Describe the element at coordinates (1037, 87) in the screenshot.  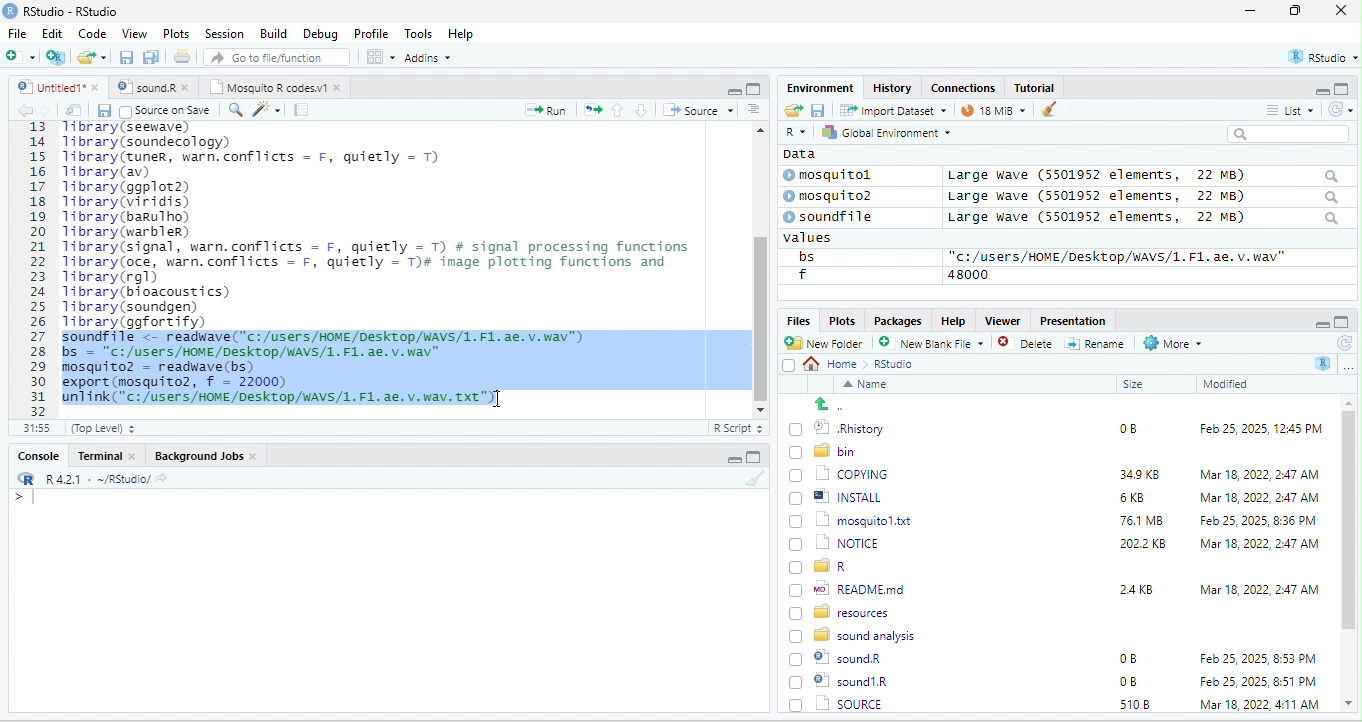
I see `Tutorial` at that location.